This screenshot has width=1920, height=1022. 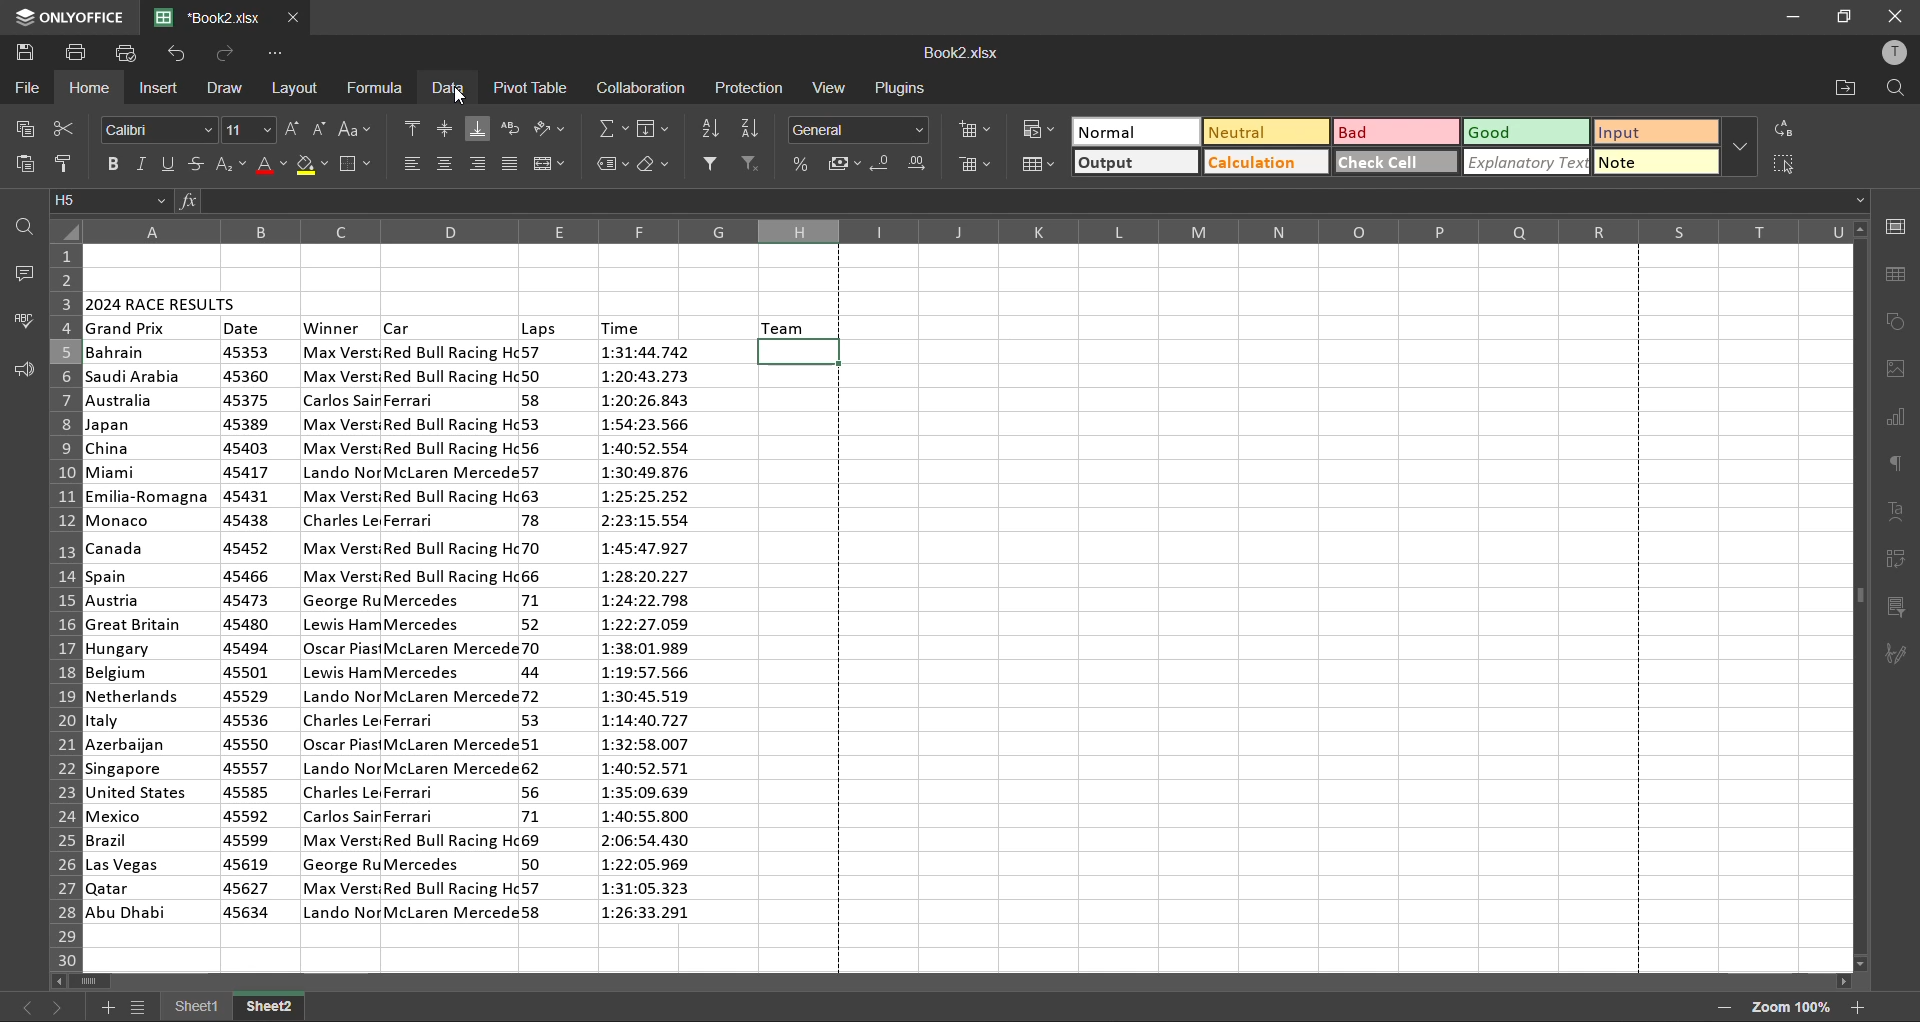 What do you see at coordinates (1860, 1009) in the screenshot?
I see `zoom in` at bounding box center [1860, 1009].